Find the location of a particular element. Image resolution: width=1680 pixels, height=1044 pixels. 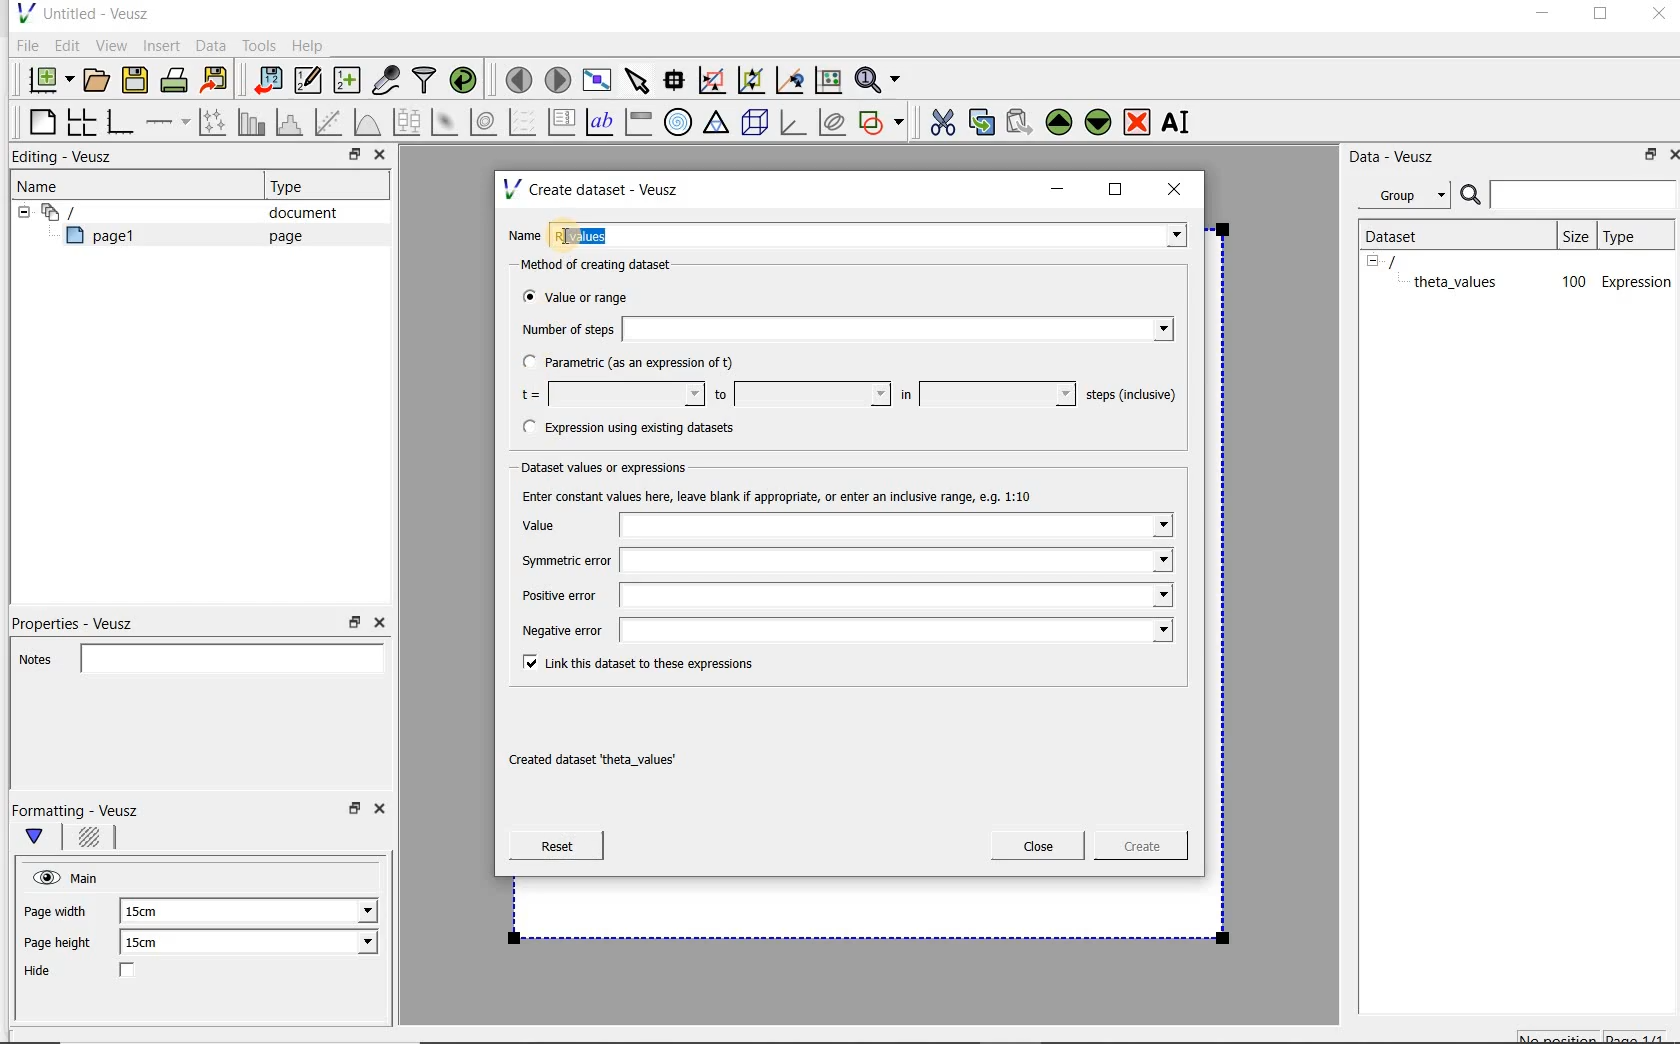

plot a 2d dataset as contours is located at coordinates (485, 122).